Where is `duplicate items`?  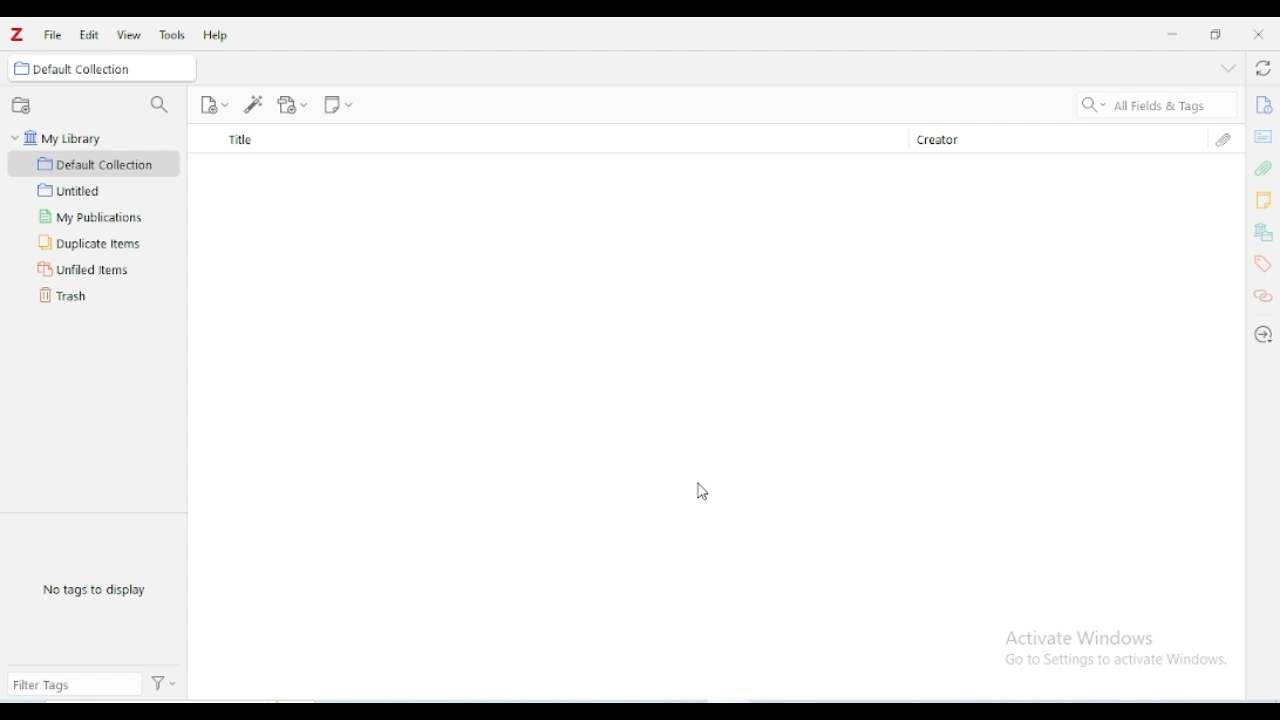 duplicate items is located at coordinates (90, 243).